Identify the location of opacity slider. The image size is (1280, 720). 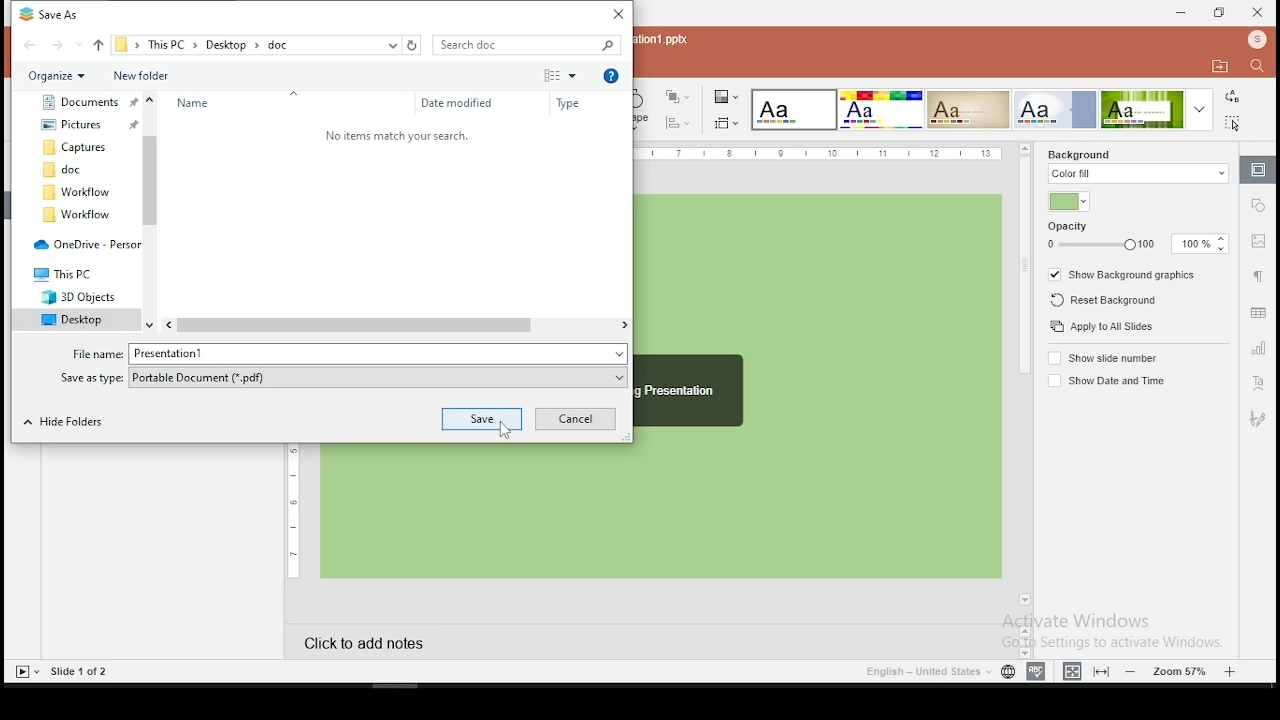
(1099, 245).